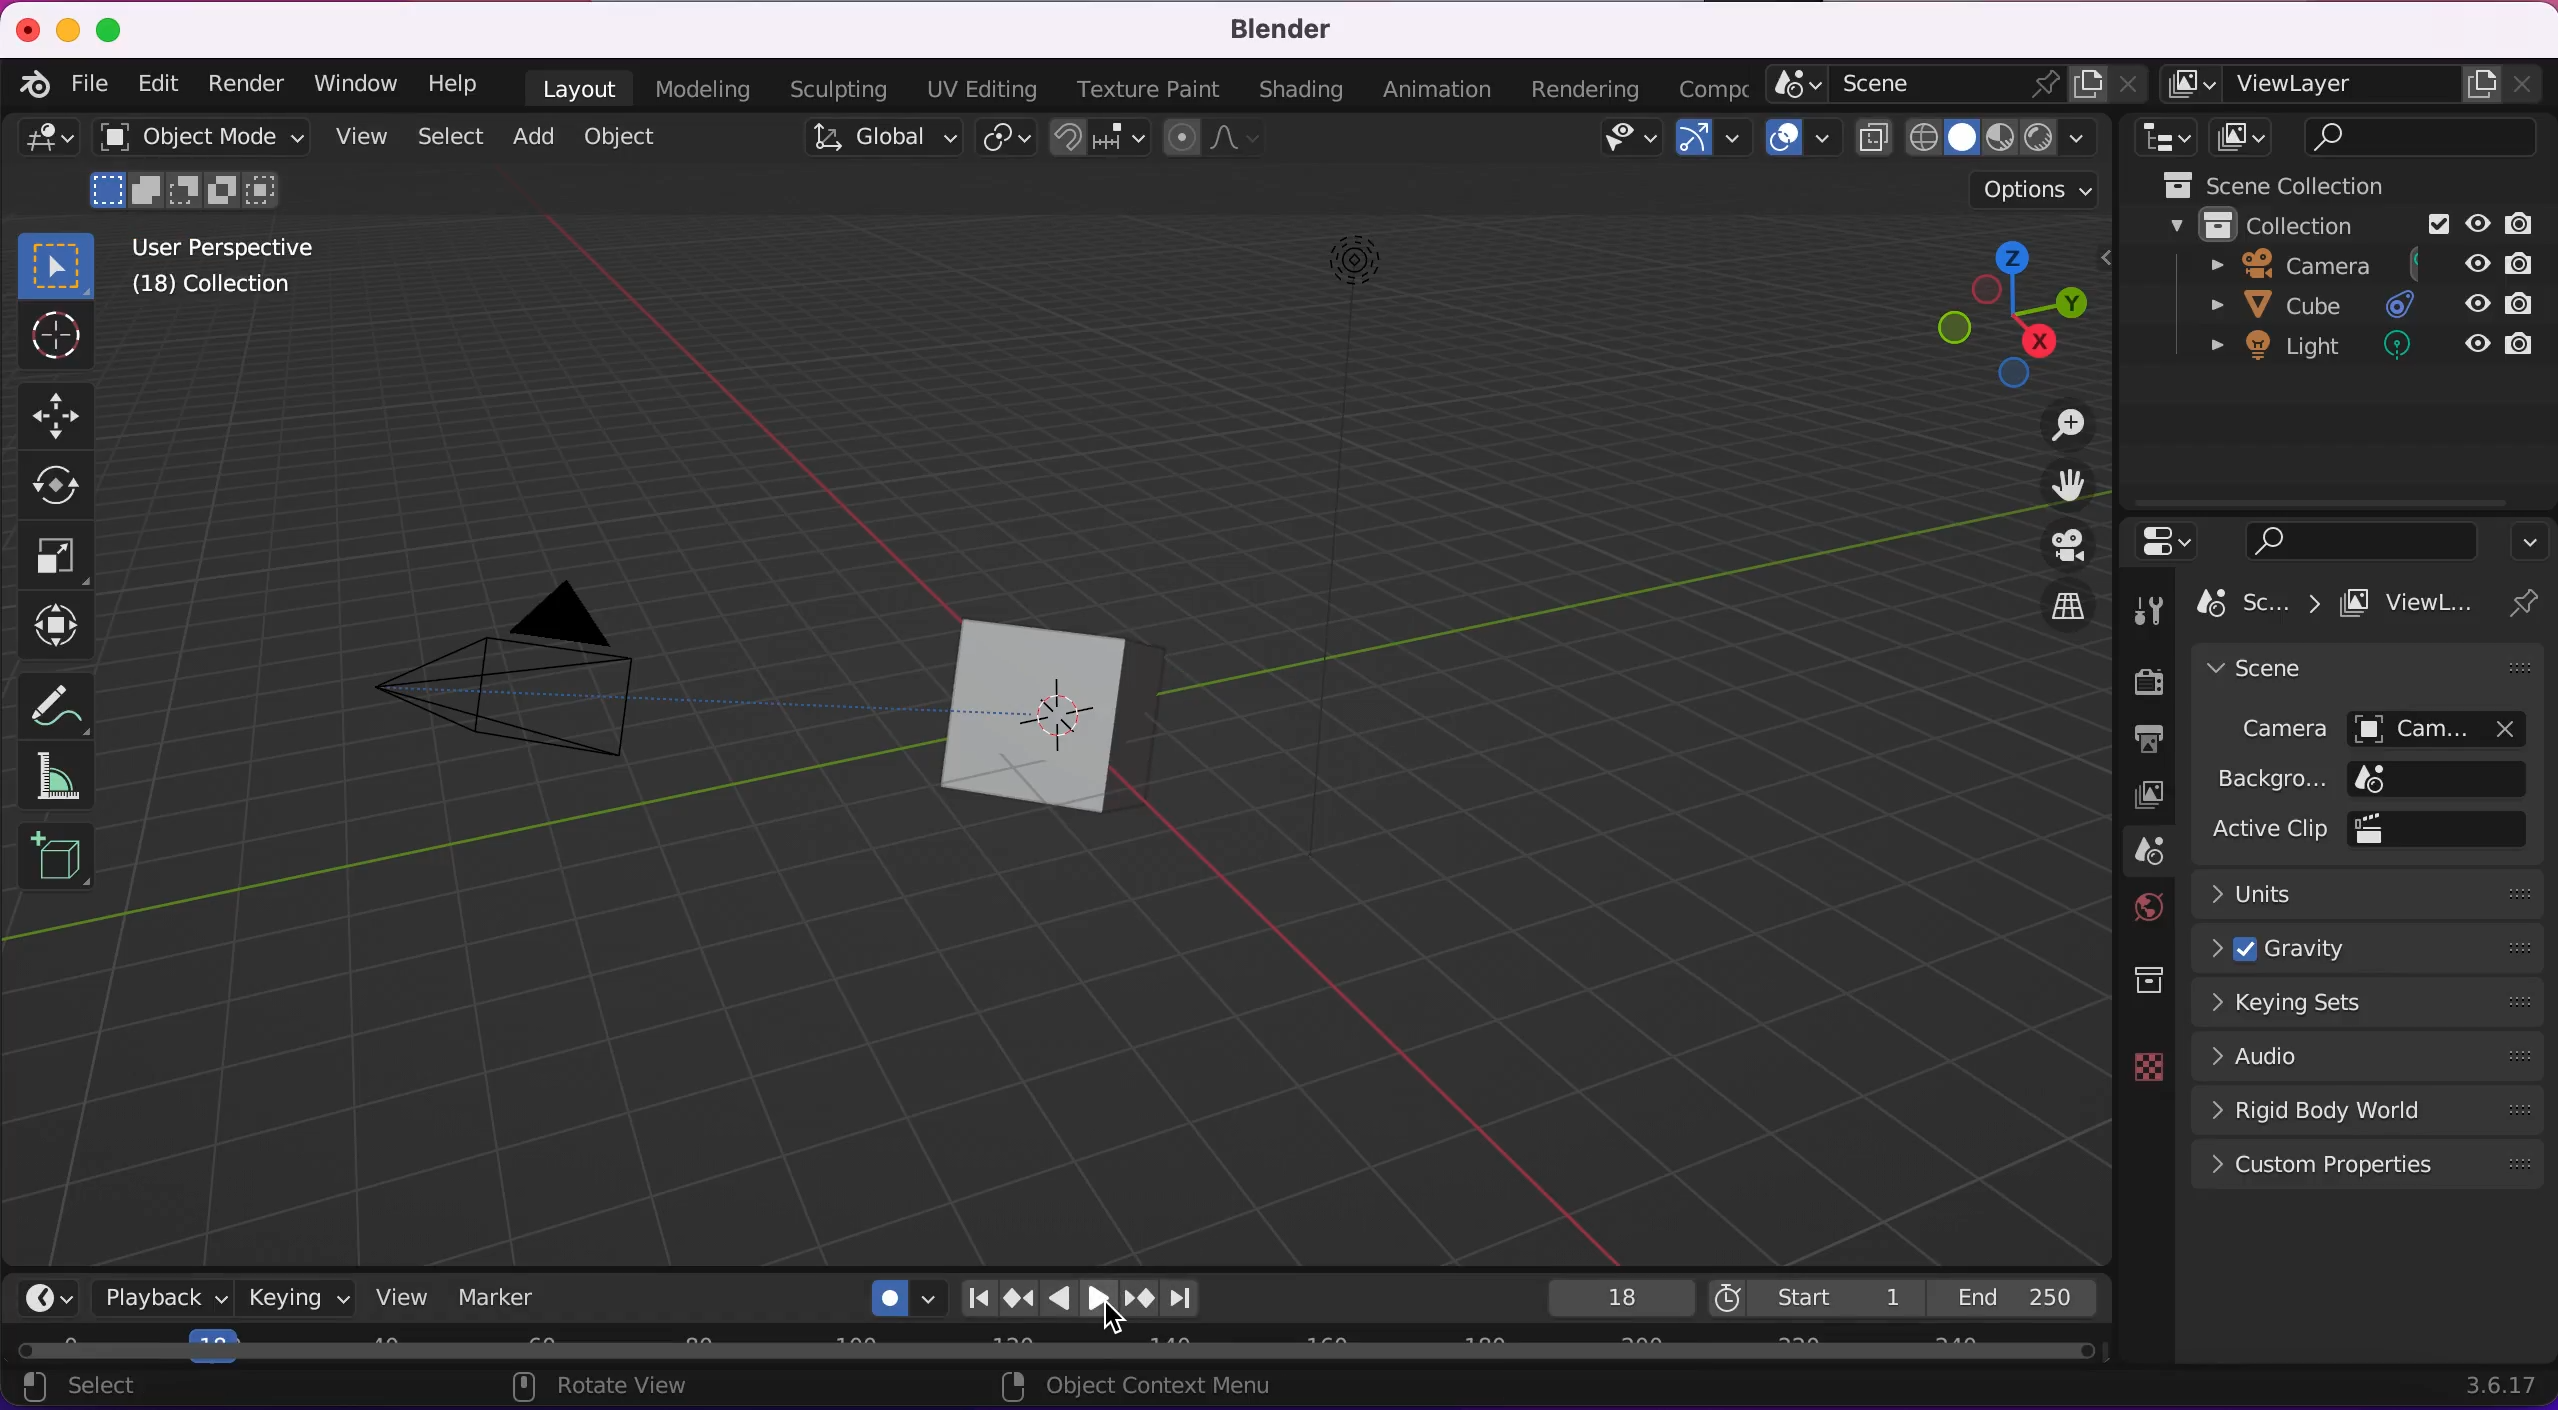 The height and width of the screenshot is (1410, 2558). What do you see at coordinates (576, 88) in the screenshot?
I see `layout` at bounding box center [576, 88].